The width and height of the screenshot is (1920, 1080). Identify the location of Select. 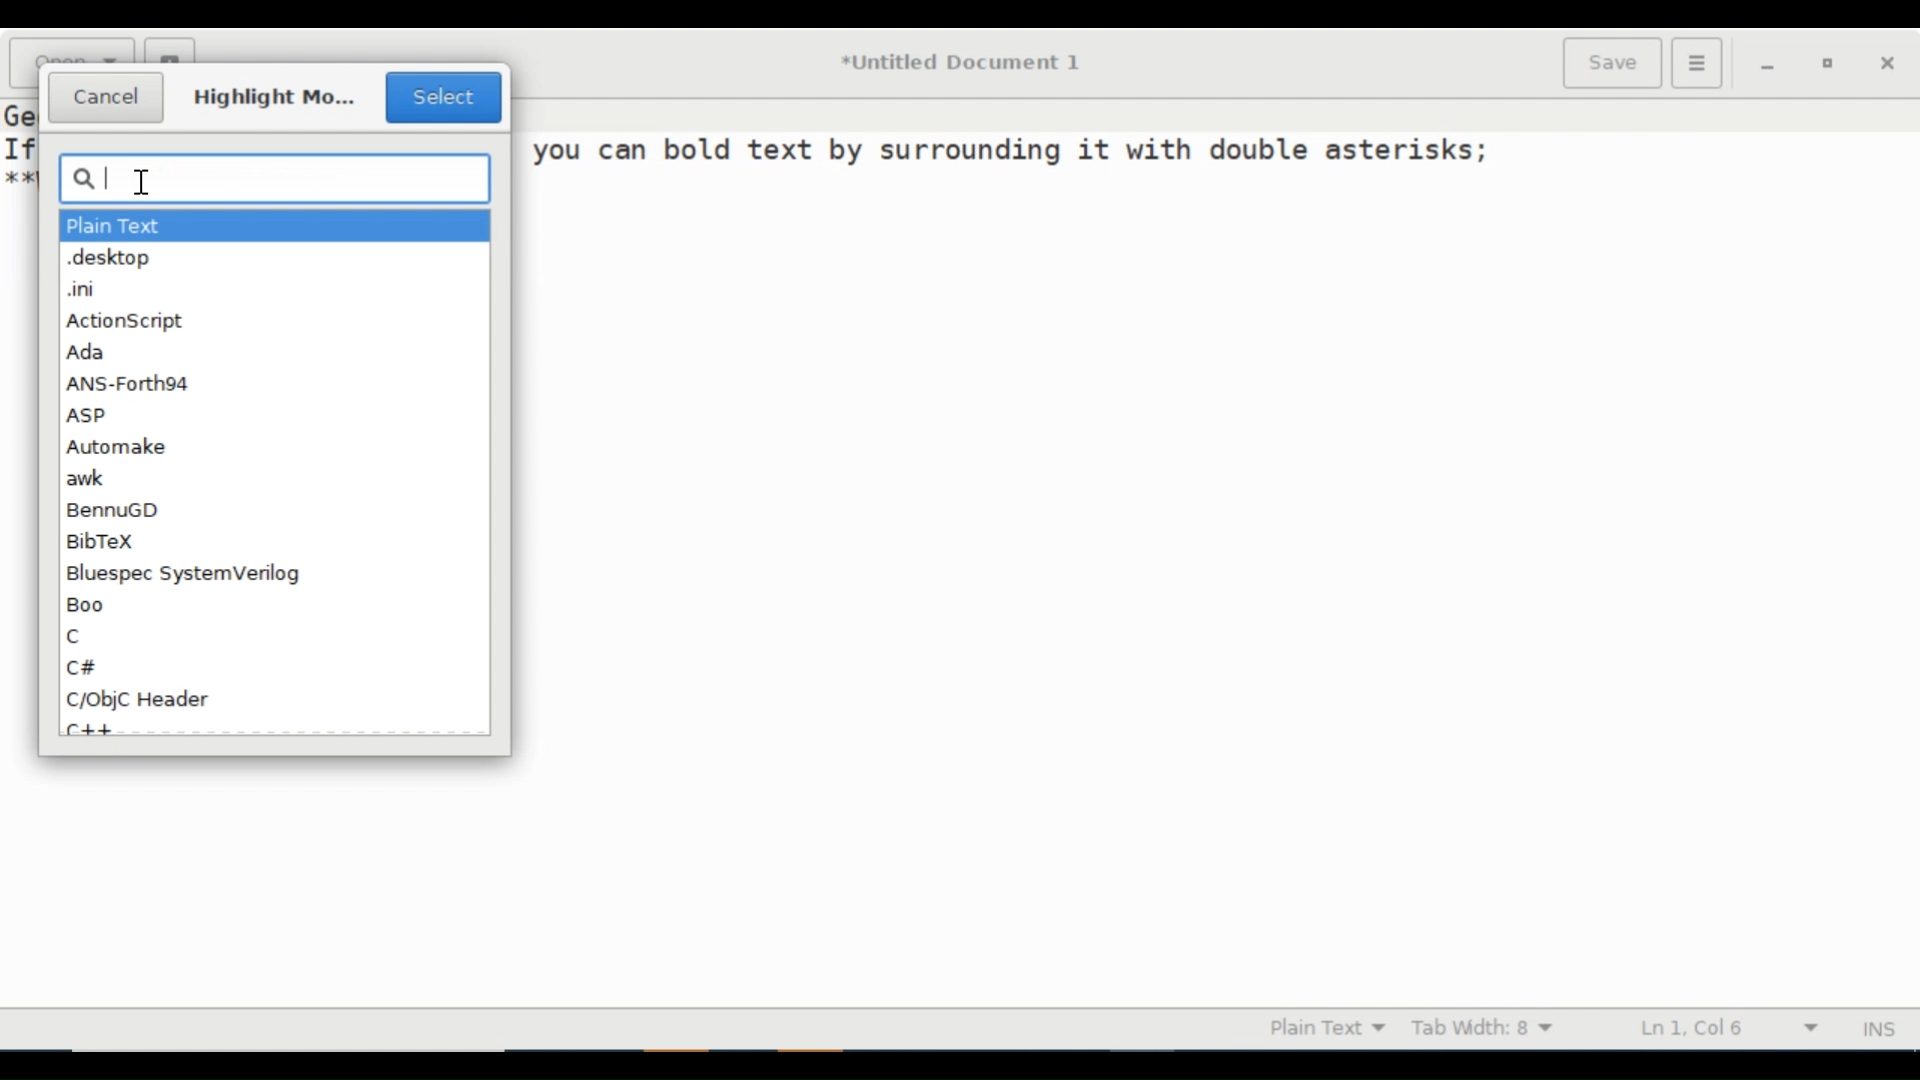
(443, 98).